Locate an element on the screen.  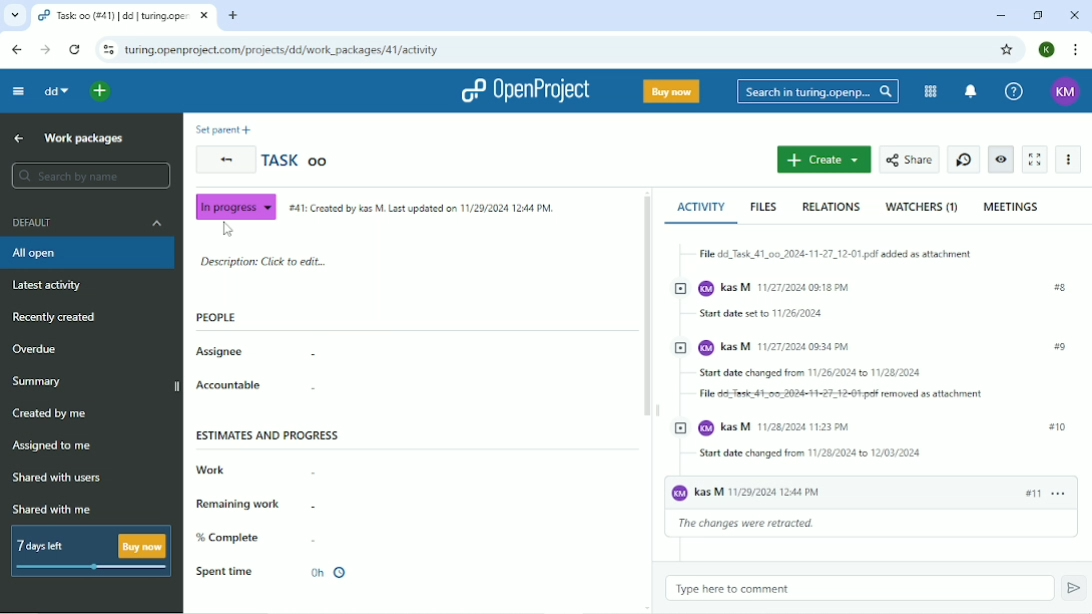
Default is located at coordinates (89, 222).